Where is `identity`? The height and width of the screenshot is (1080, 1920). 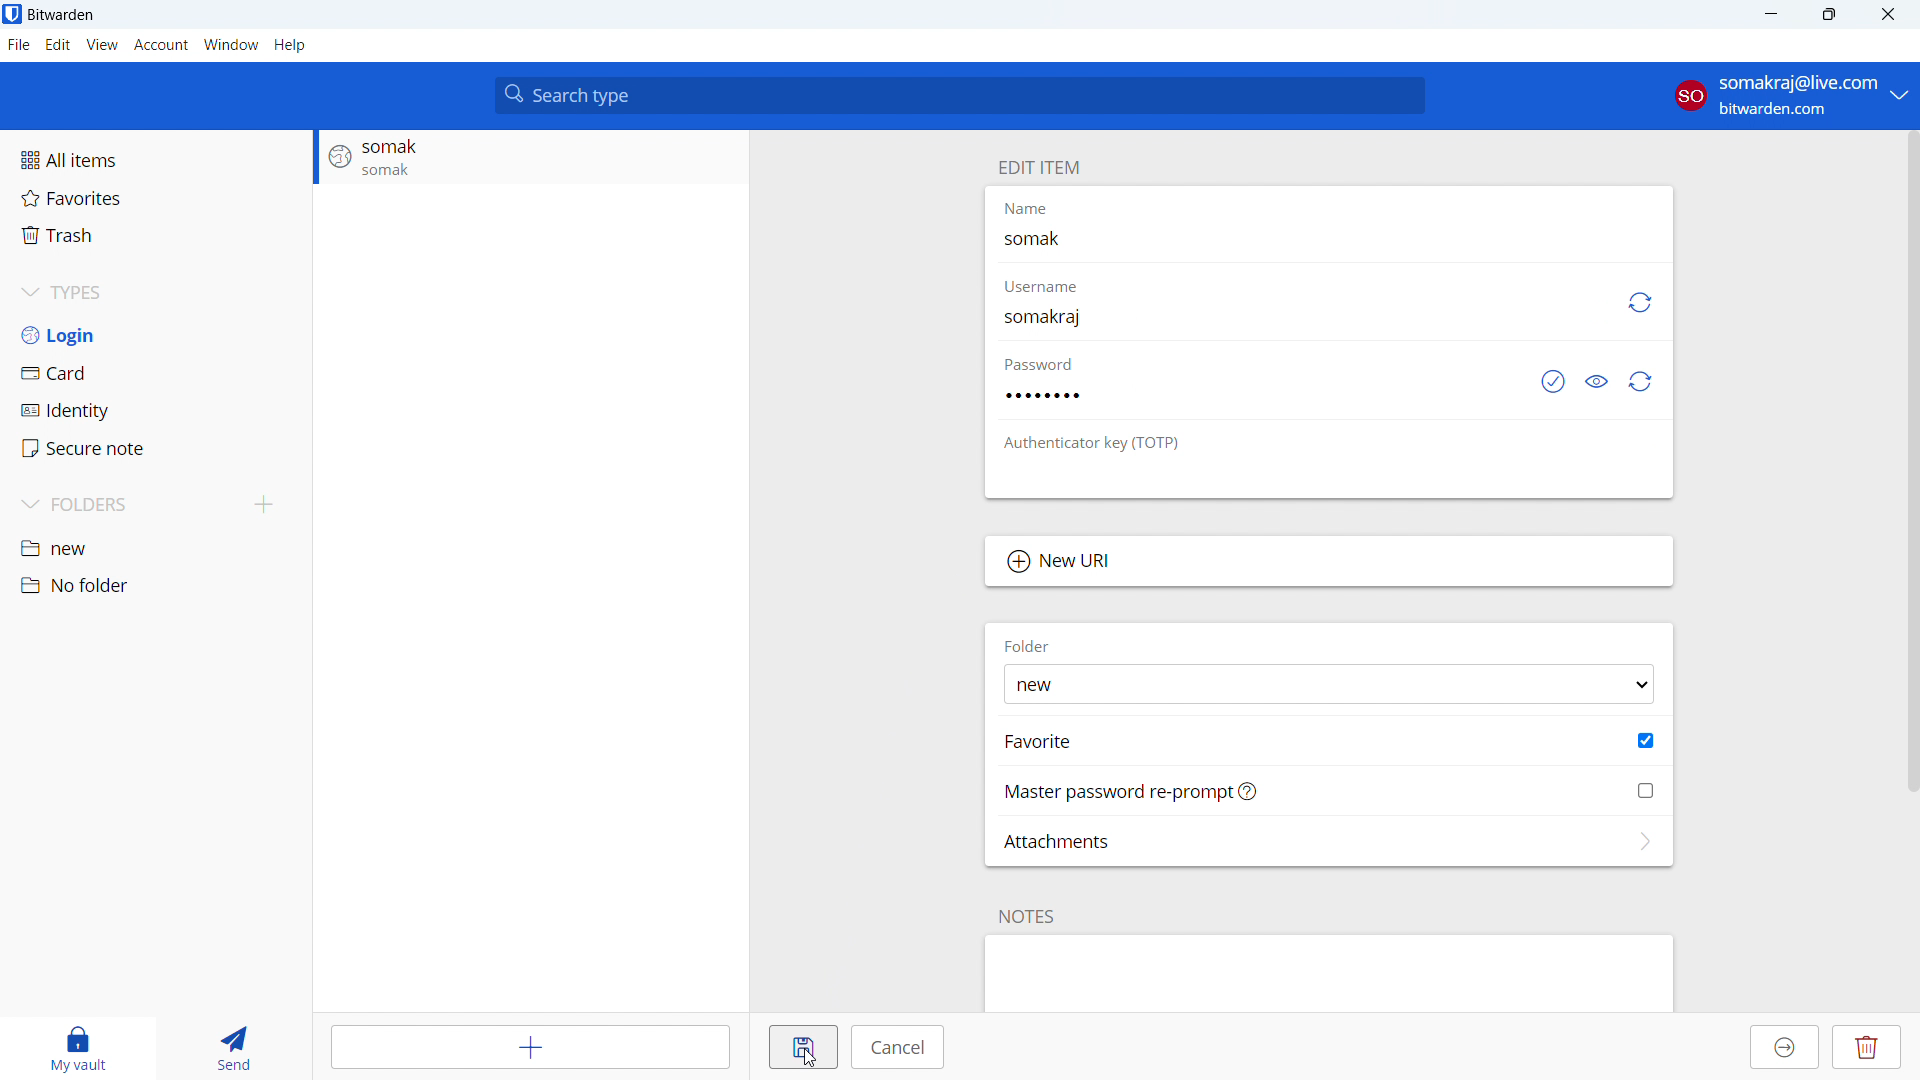
identity is located at coordinates (156, 410).